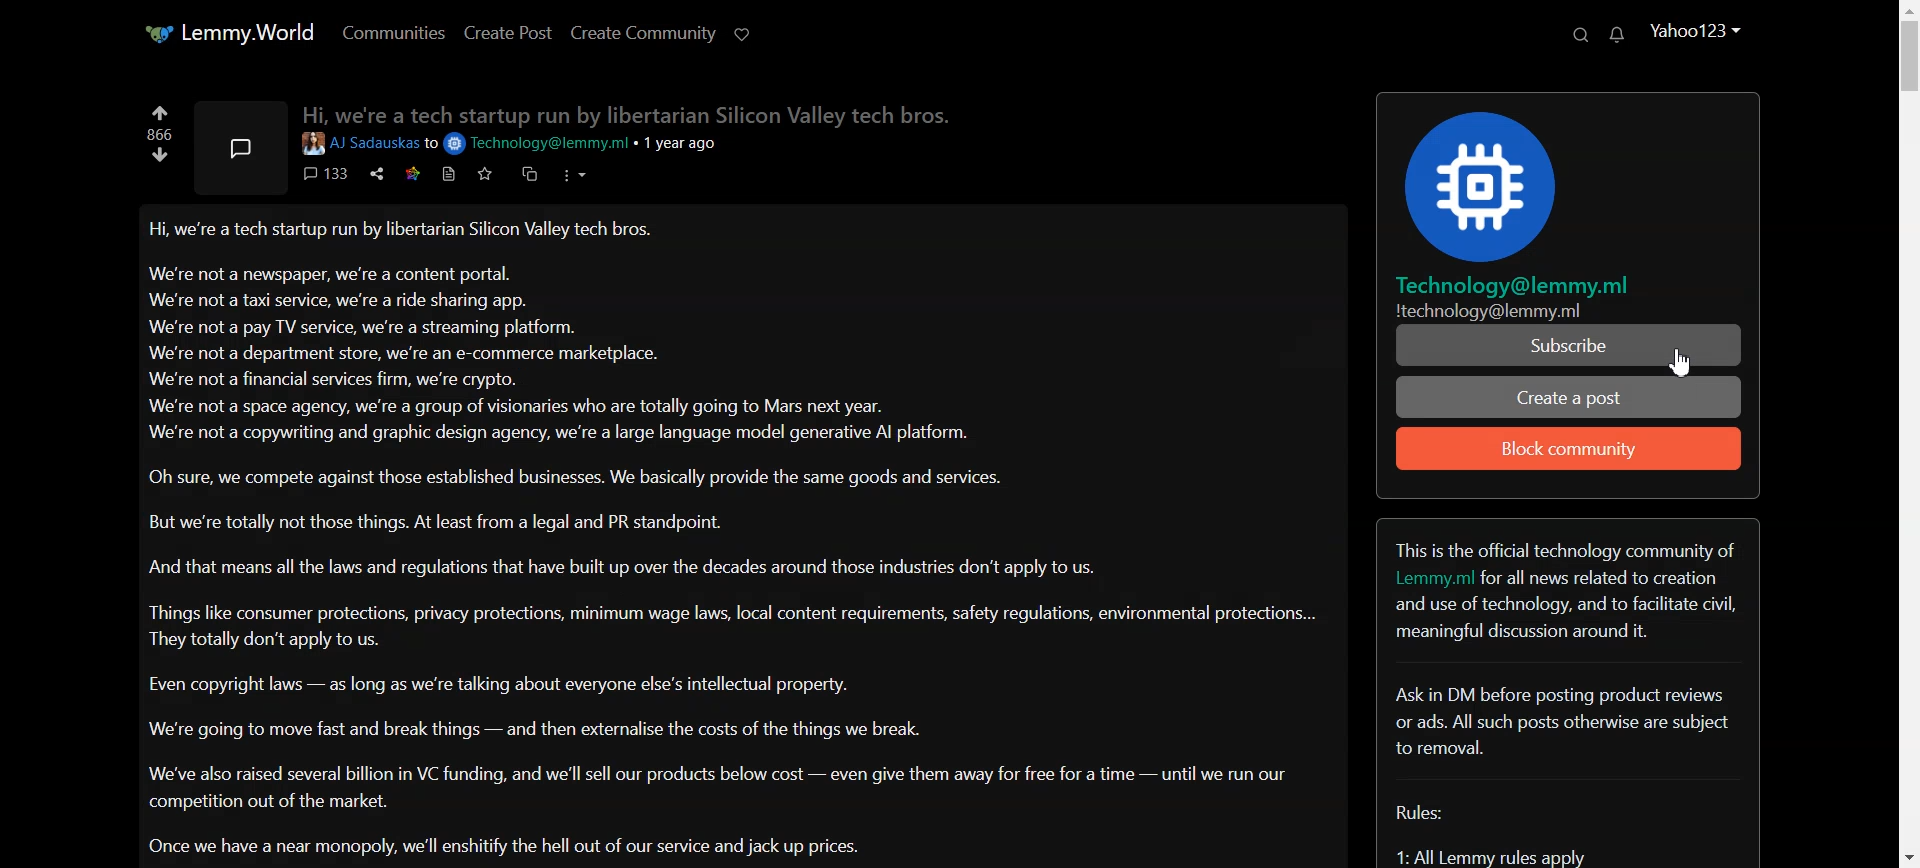 Image resolution: width=1920 pixels, height=868 pixels. What do you see at coordinates (676, 142) in the screenshot?
I see `1 year ago` at bounding box center [676, 142].